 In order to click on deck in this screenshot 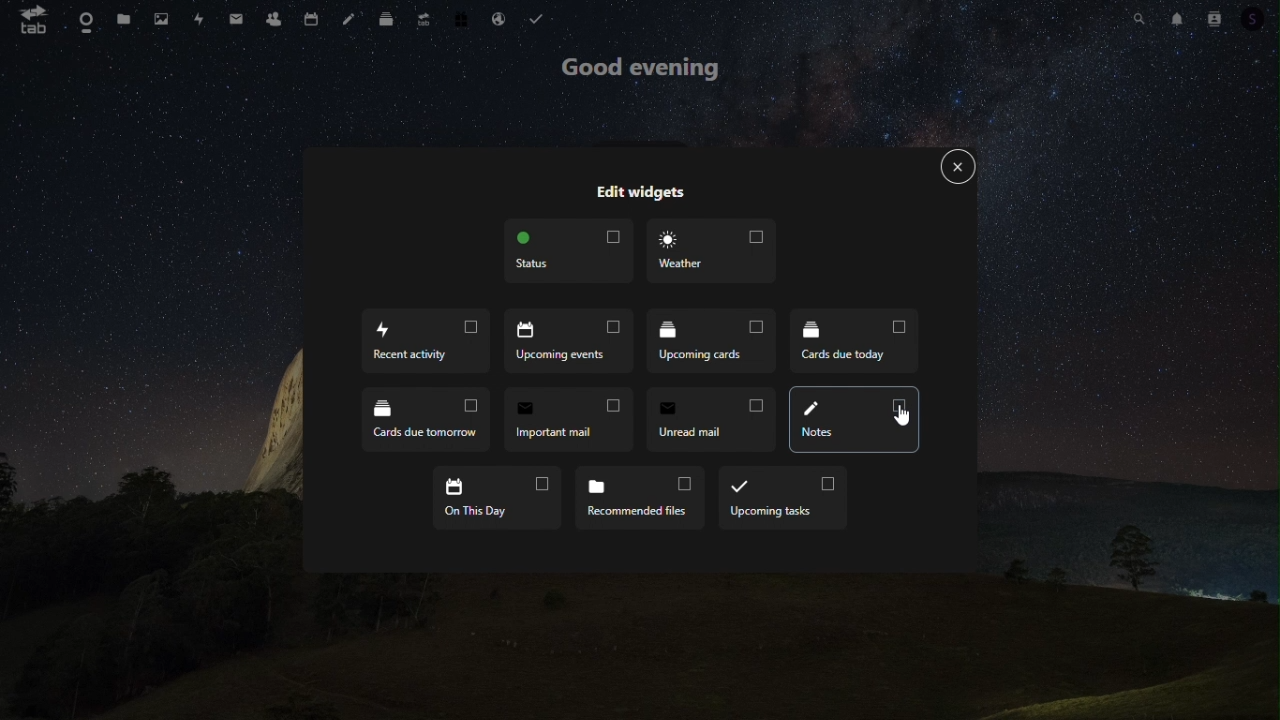, I will do `click(386, 21)`.